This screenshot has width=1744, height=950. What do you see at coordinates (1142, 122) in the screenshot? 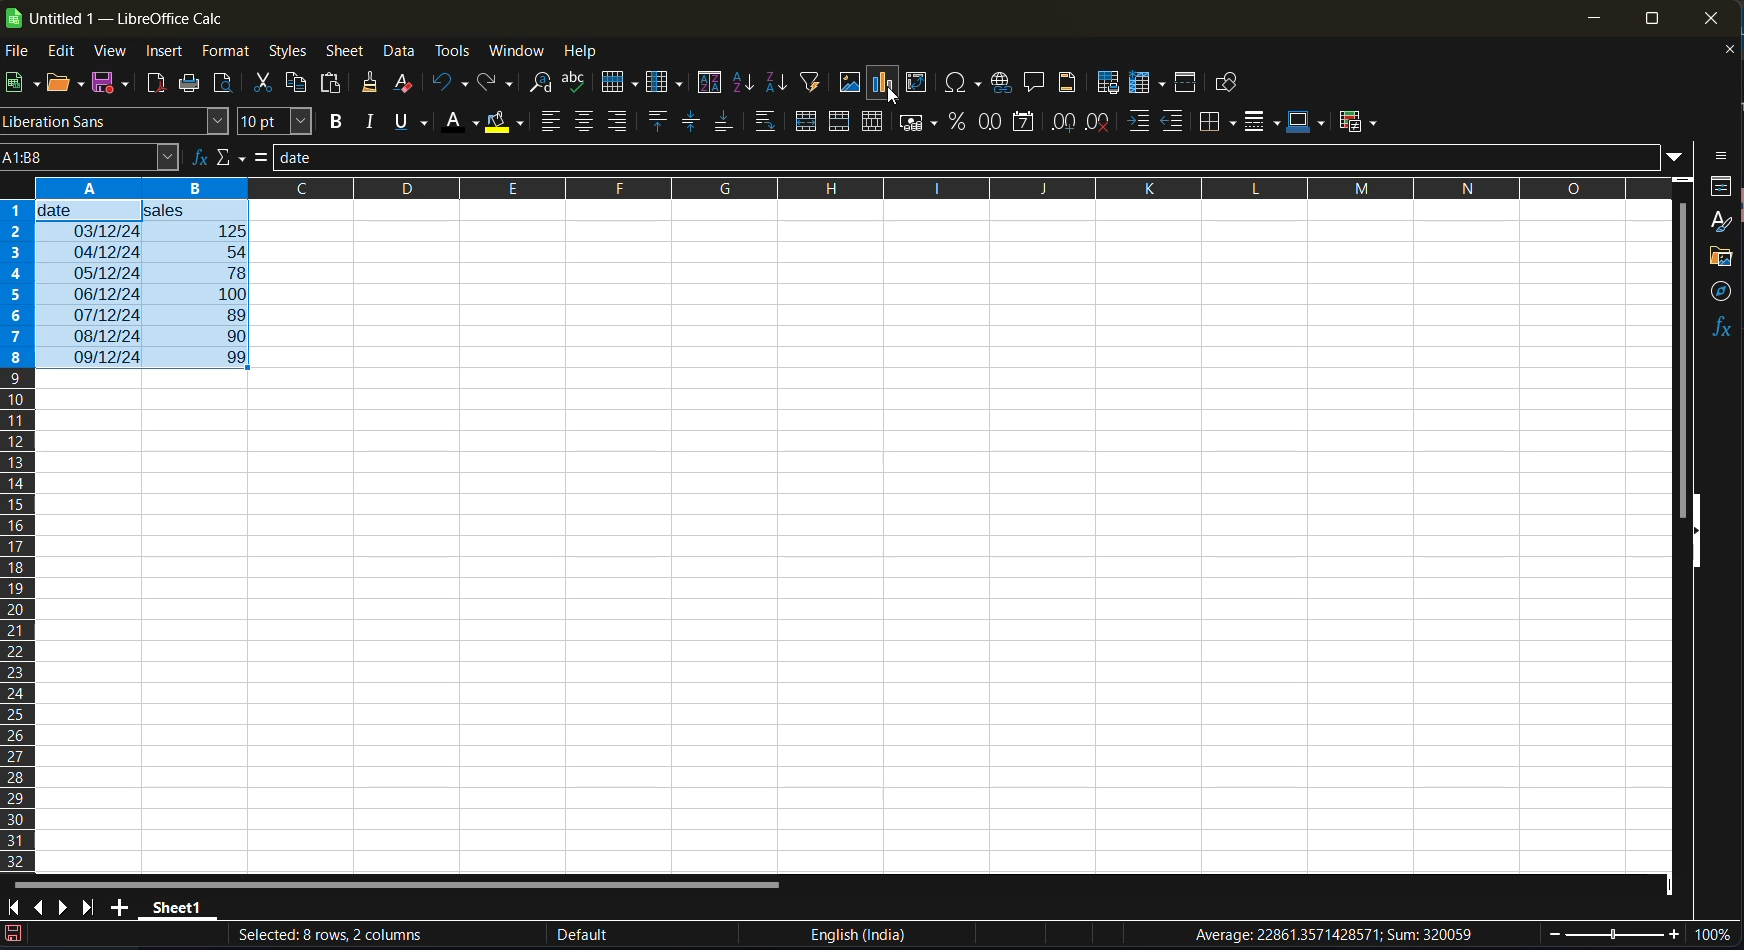
I see `increase indent` at bounding box center [1142, 122].